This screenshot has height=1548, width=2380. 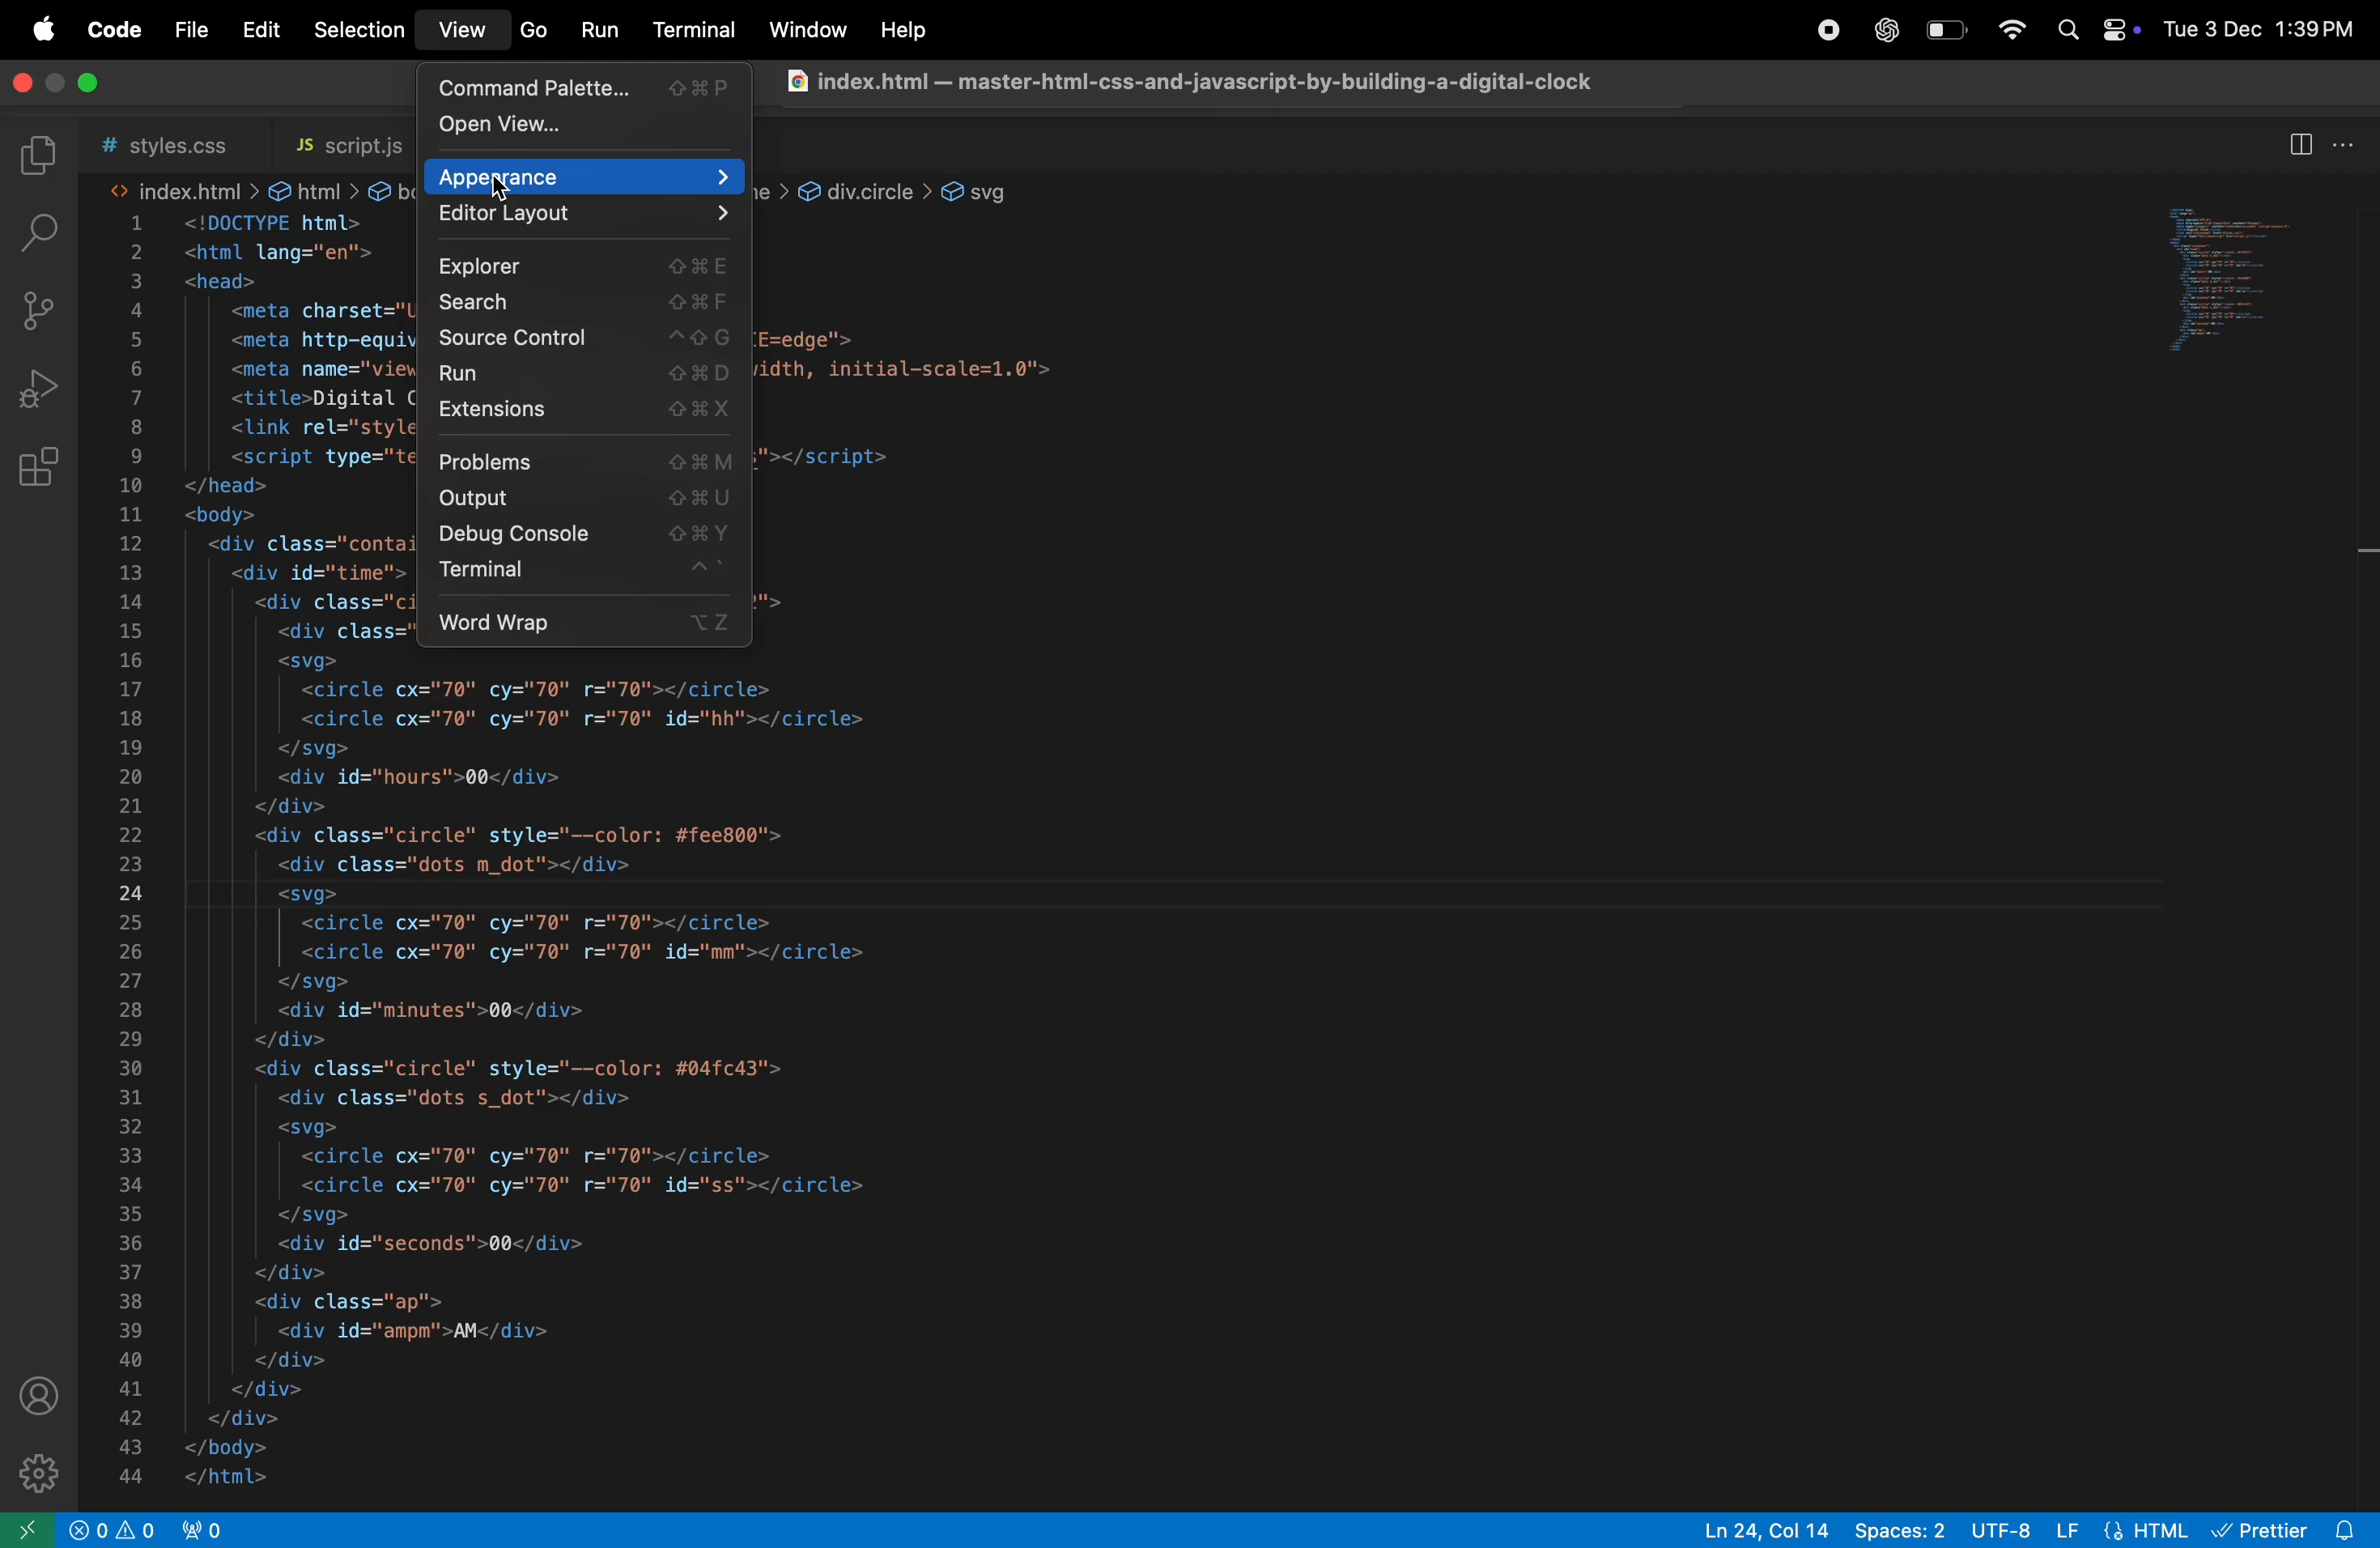 What do you see at coordinates (576, 575) in the screenshot?
I see `terminal` at bounding box center [576, 575].